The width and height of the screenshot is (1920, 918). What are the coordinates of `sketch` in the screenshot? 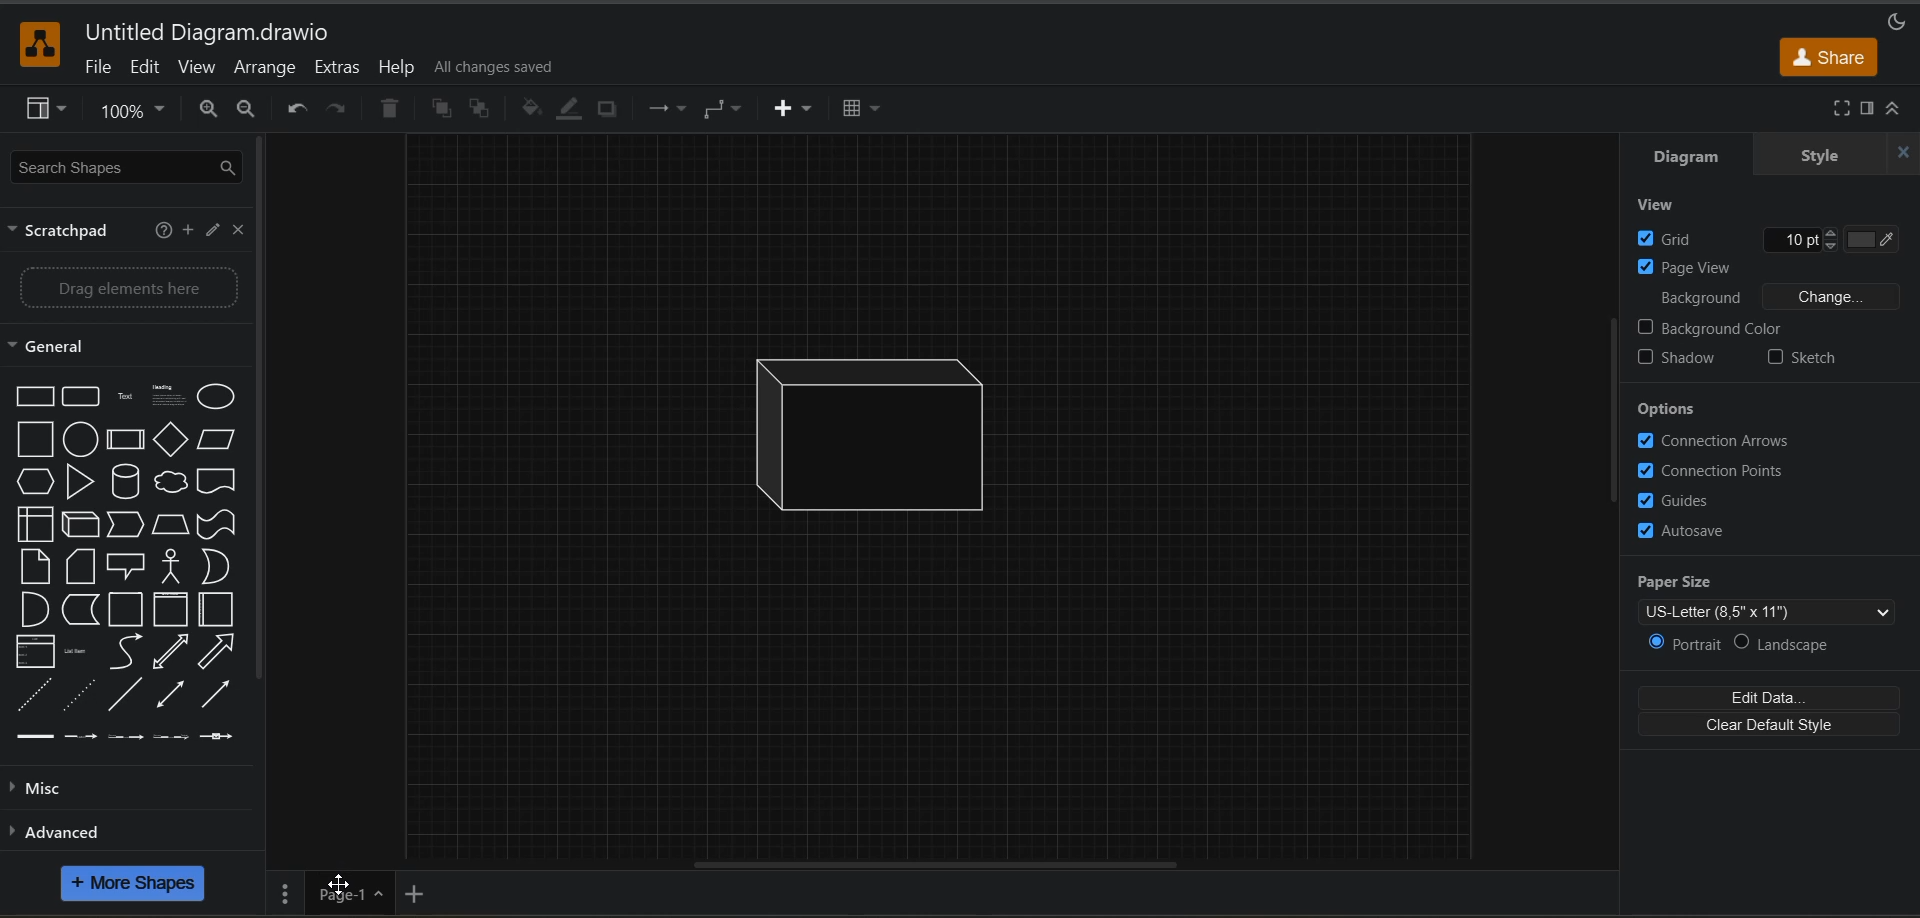 It's located at (1800, 358).